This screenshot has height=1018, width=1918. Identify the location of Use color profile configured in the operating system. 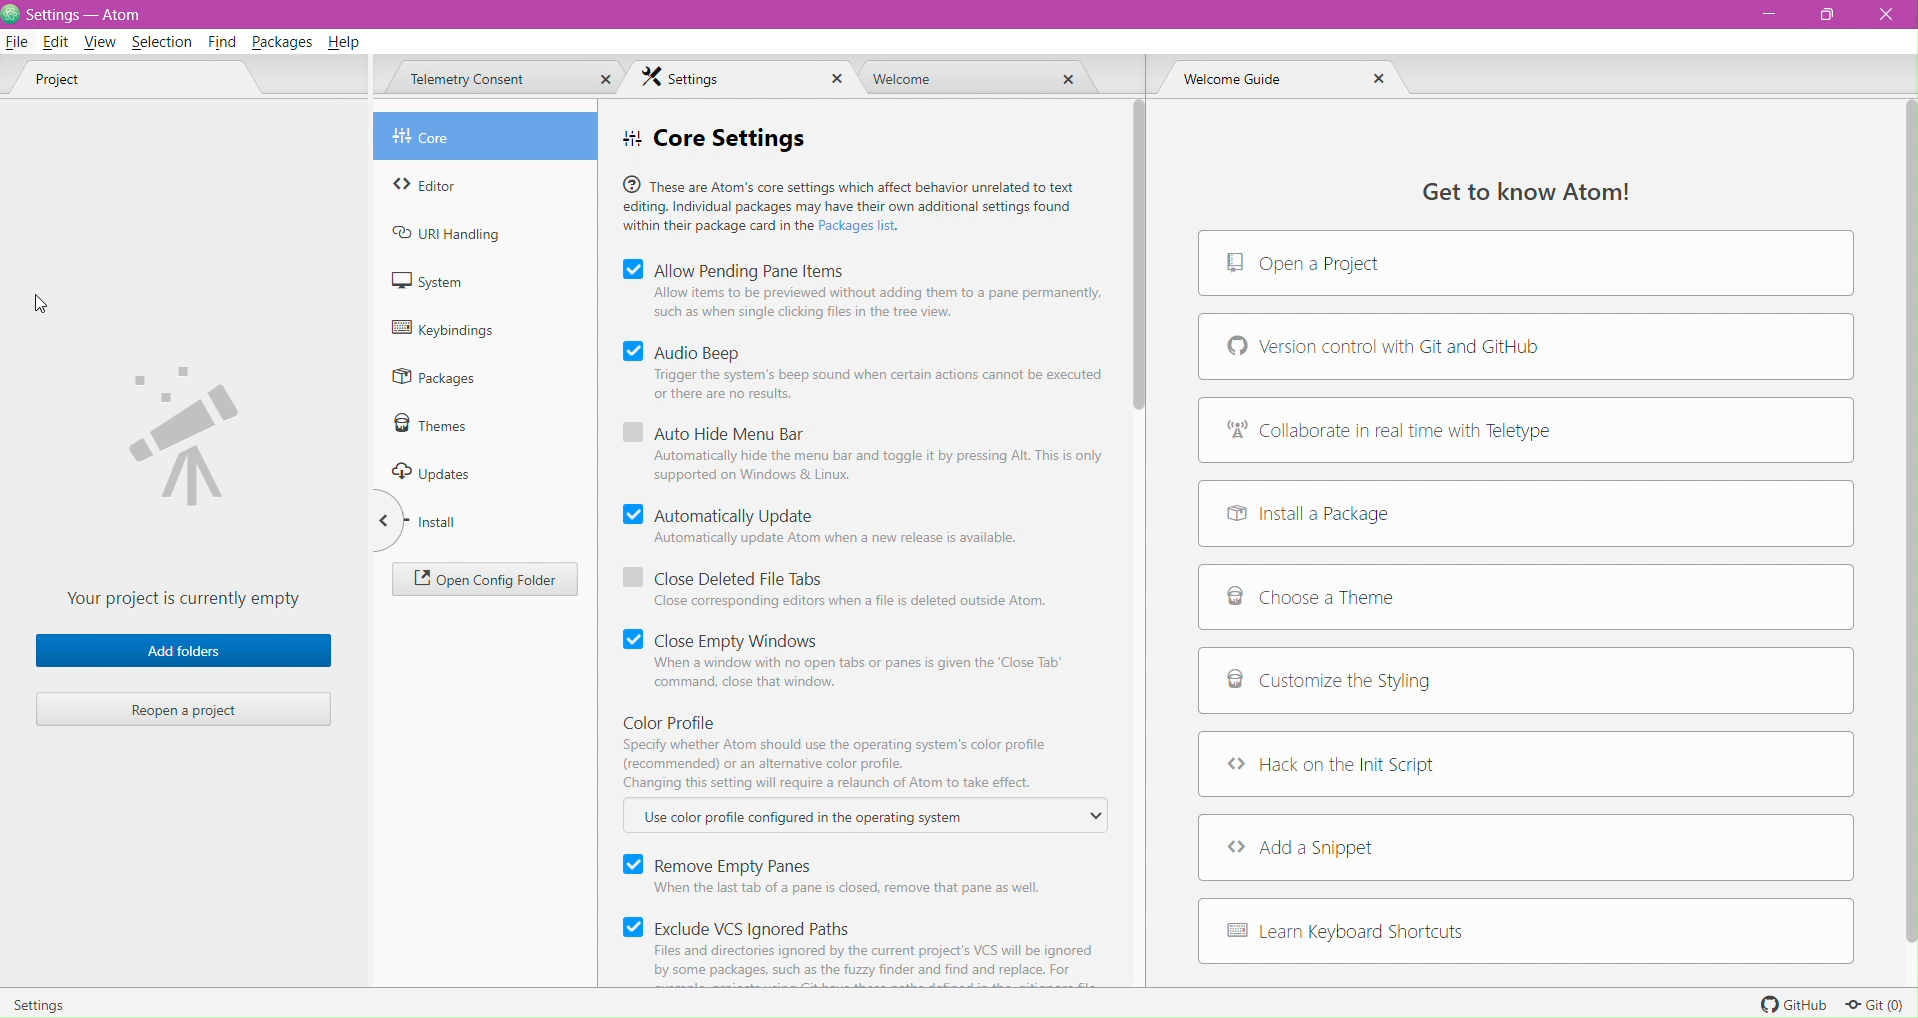
(858, 819).